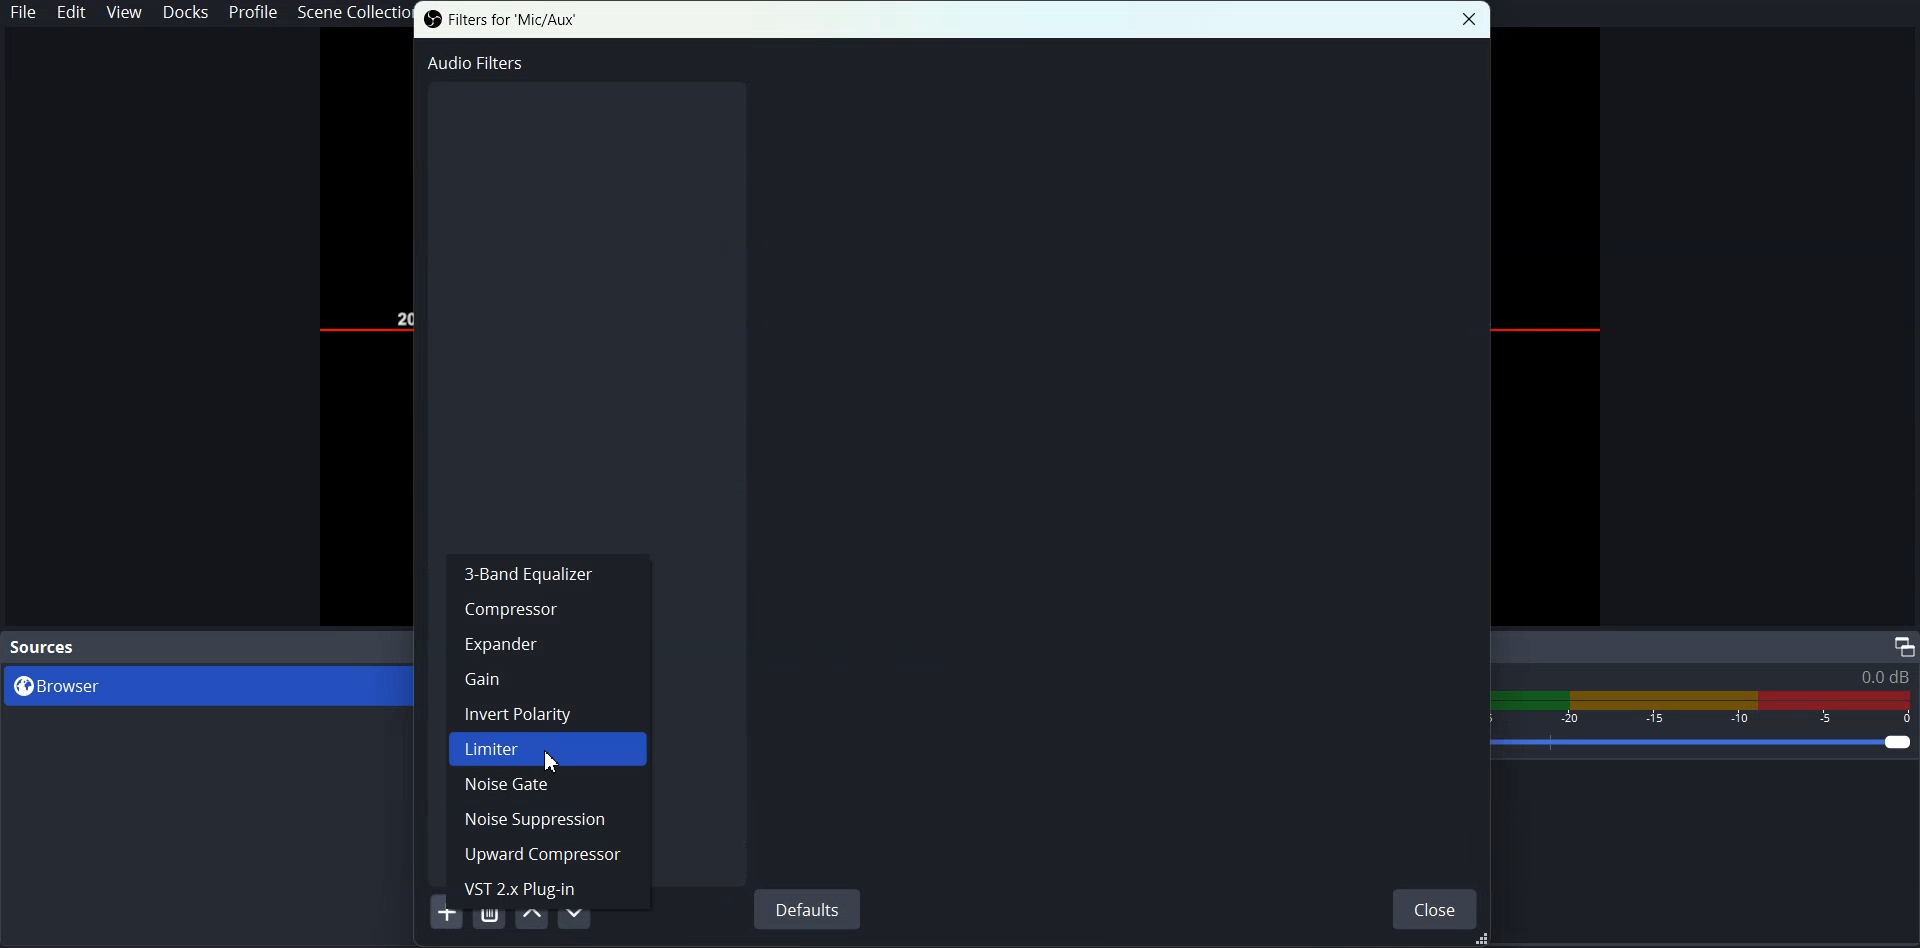 This screenshot has height=948, width=1920. Describe the element at coordinates (549, 646) in the screenshot. I see `Expander` at that location.